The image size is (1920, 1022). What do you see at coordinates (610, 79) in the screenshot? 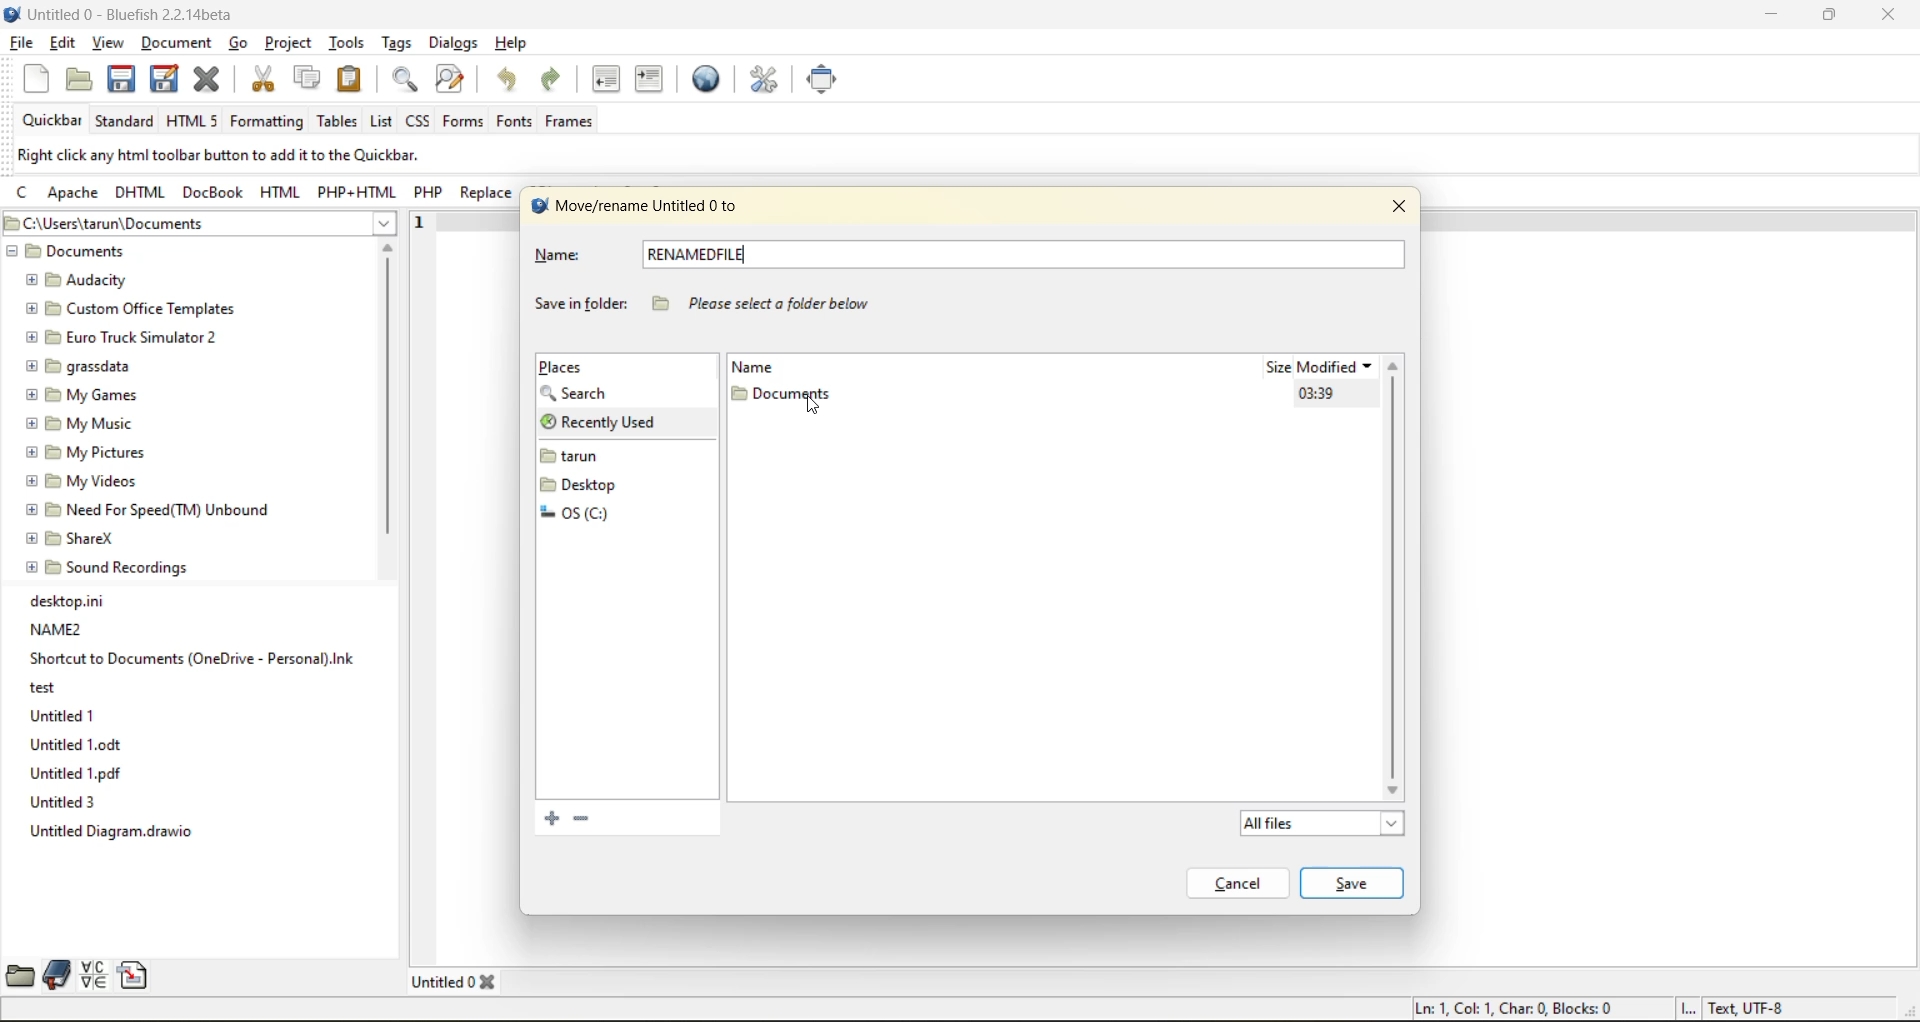
I see `unindent` at bounding box center [610, 79].